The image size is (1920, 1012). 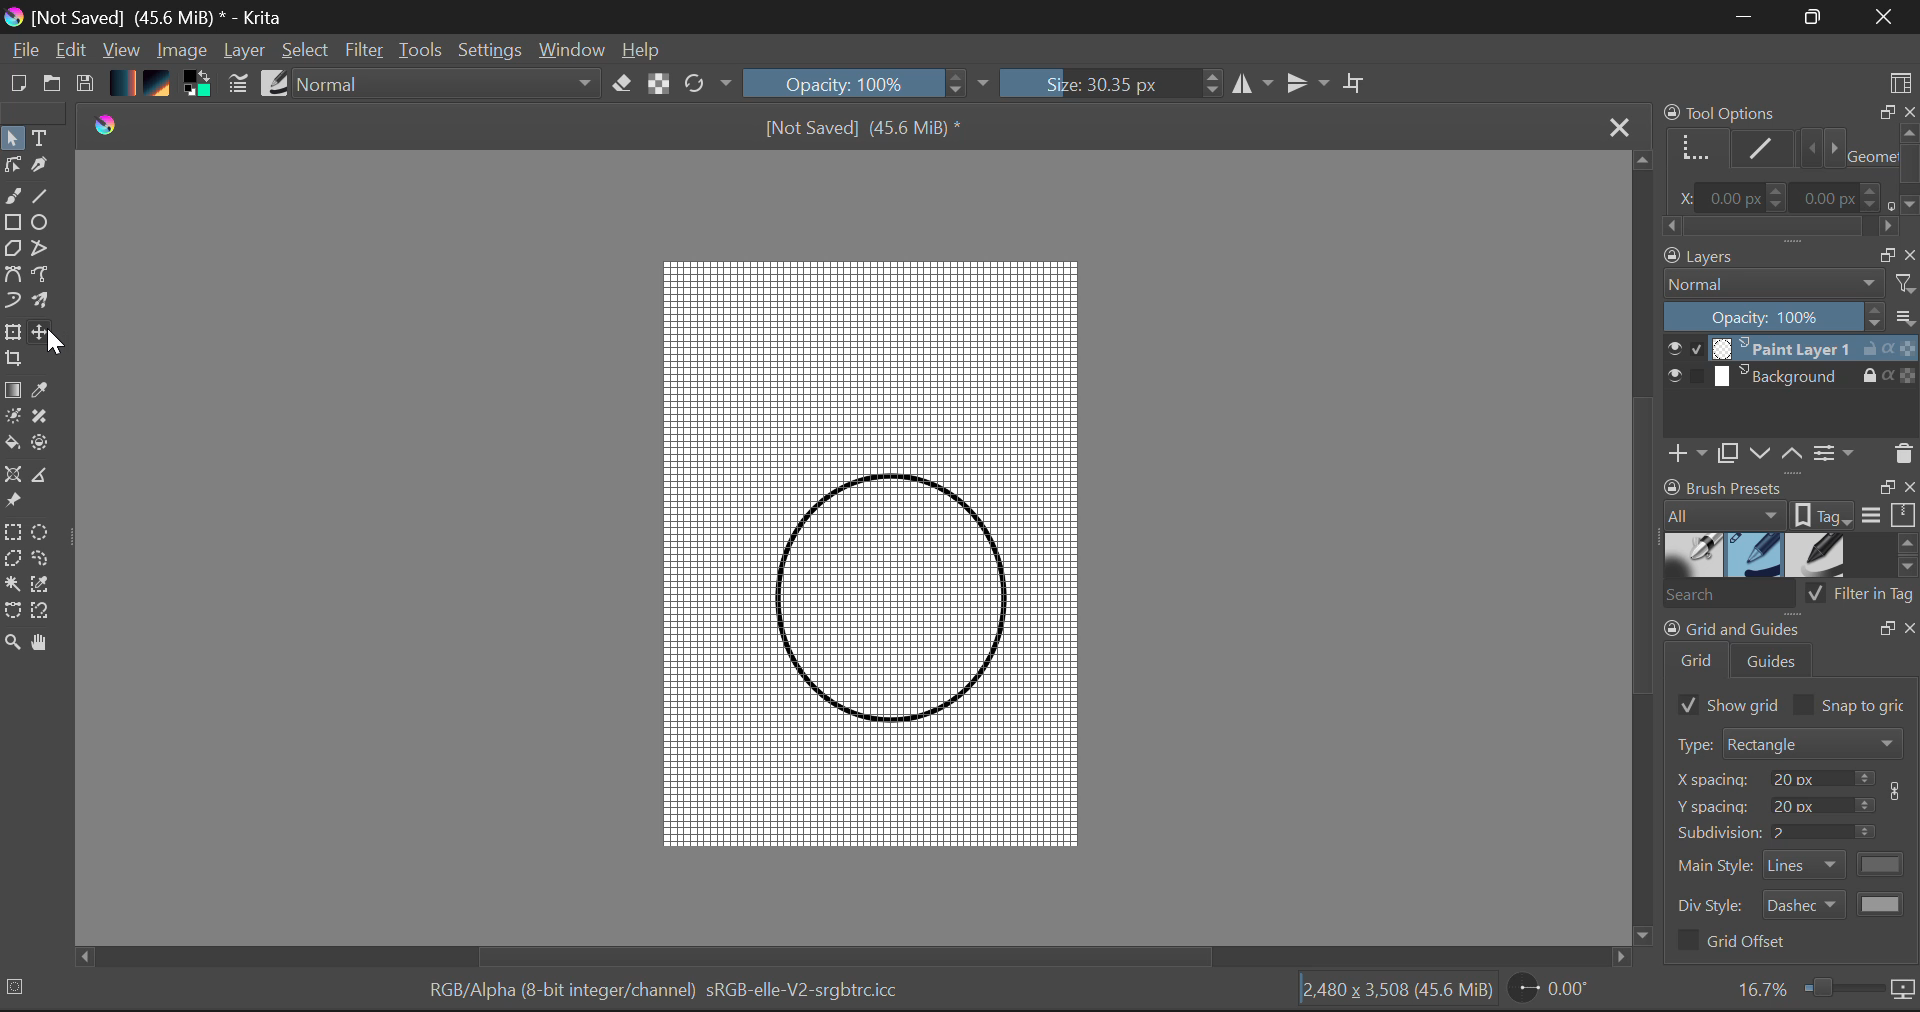 What do you see at coordinates (38, 611) in the screenshot?
I see `Magnetic Selection` at bounding box center [38, 611].